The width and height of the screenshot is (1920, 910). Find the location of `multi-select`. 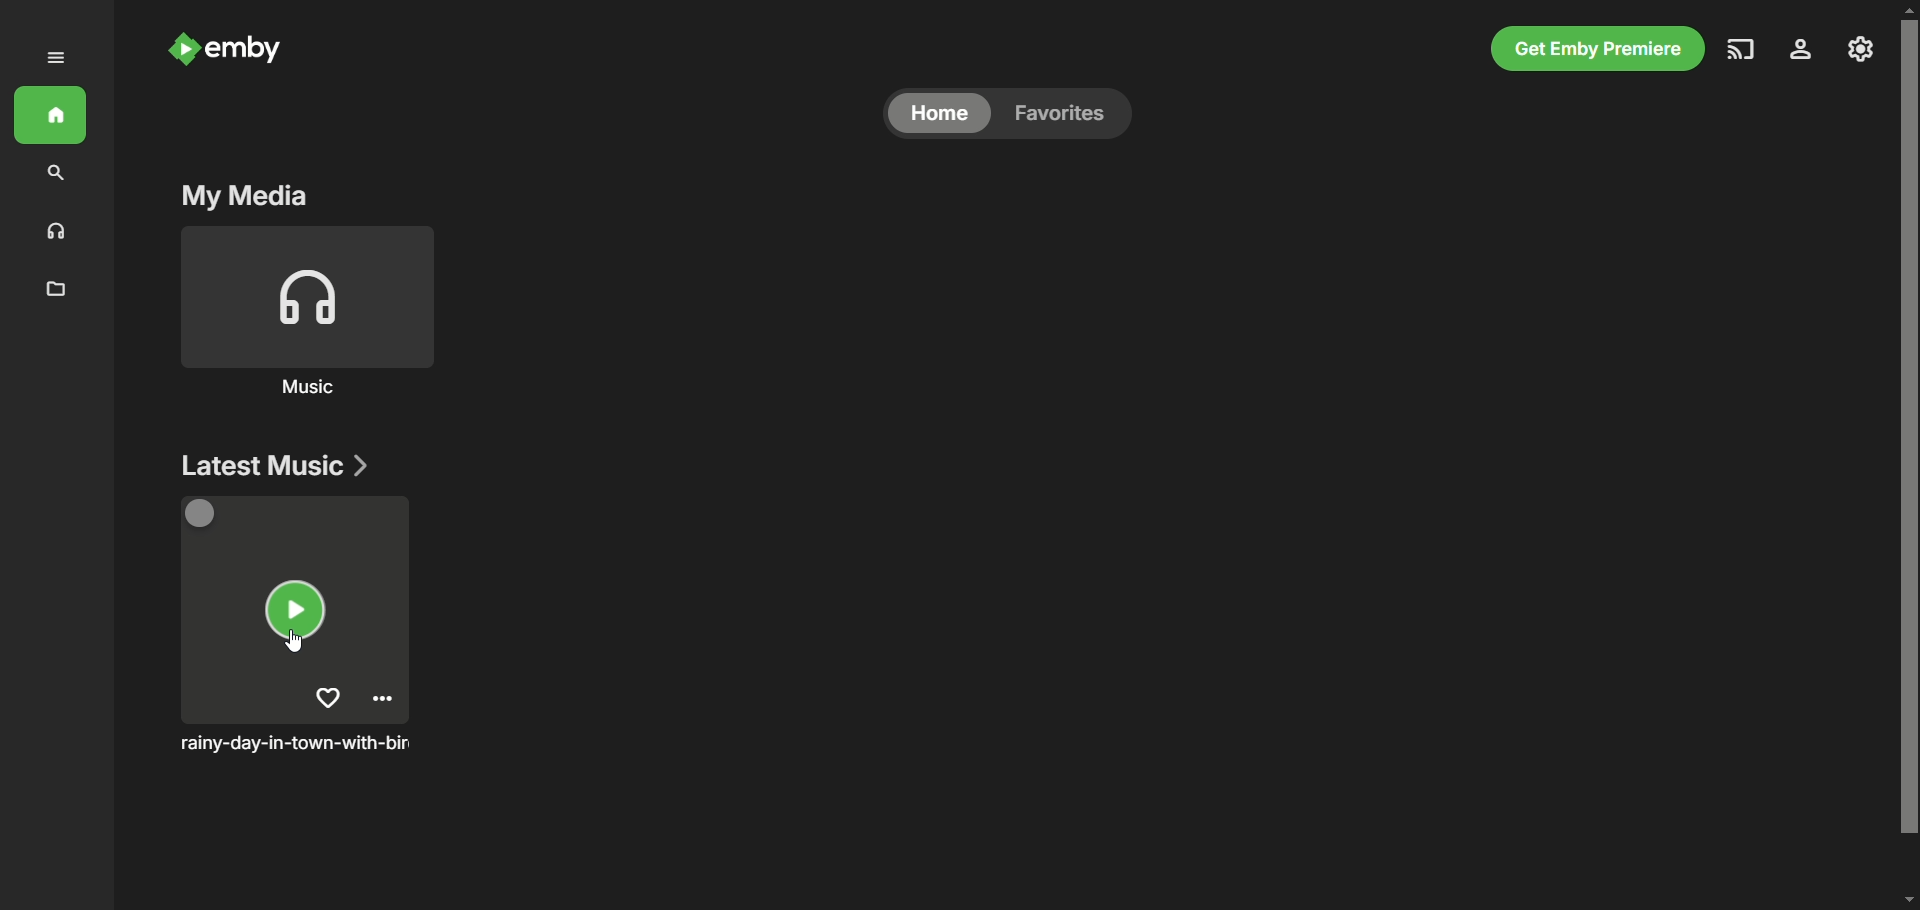

multi-select is located at coordinates (206, 516).